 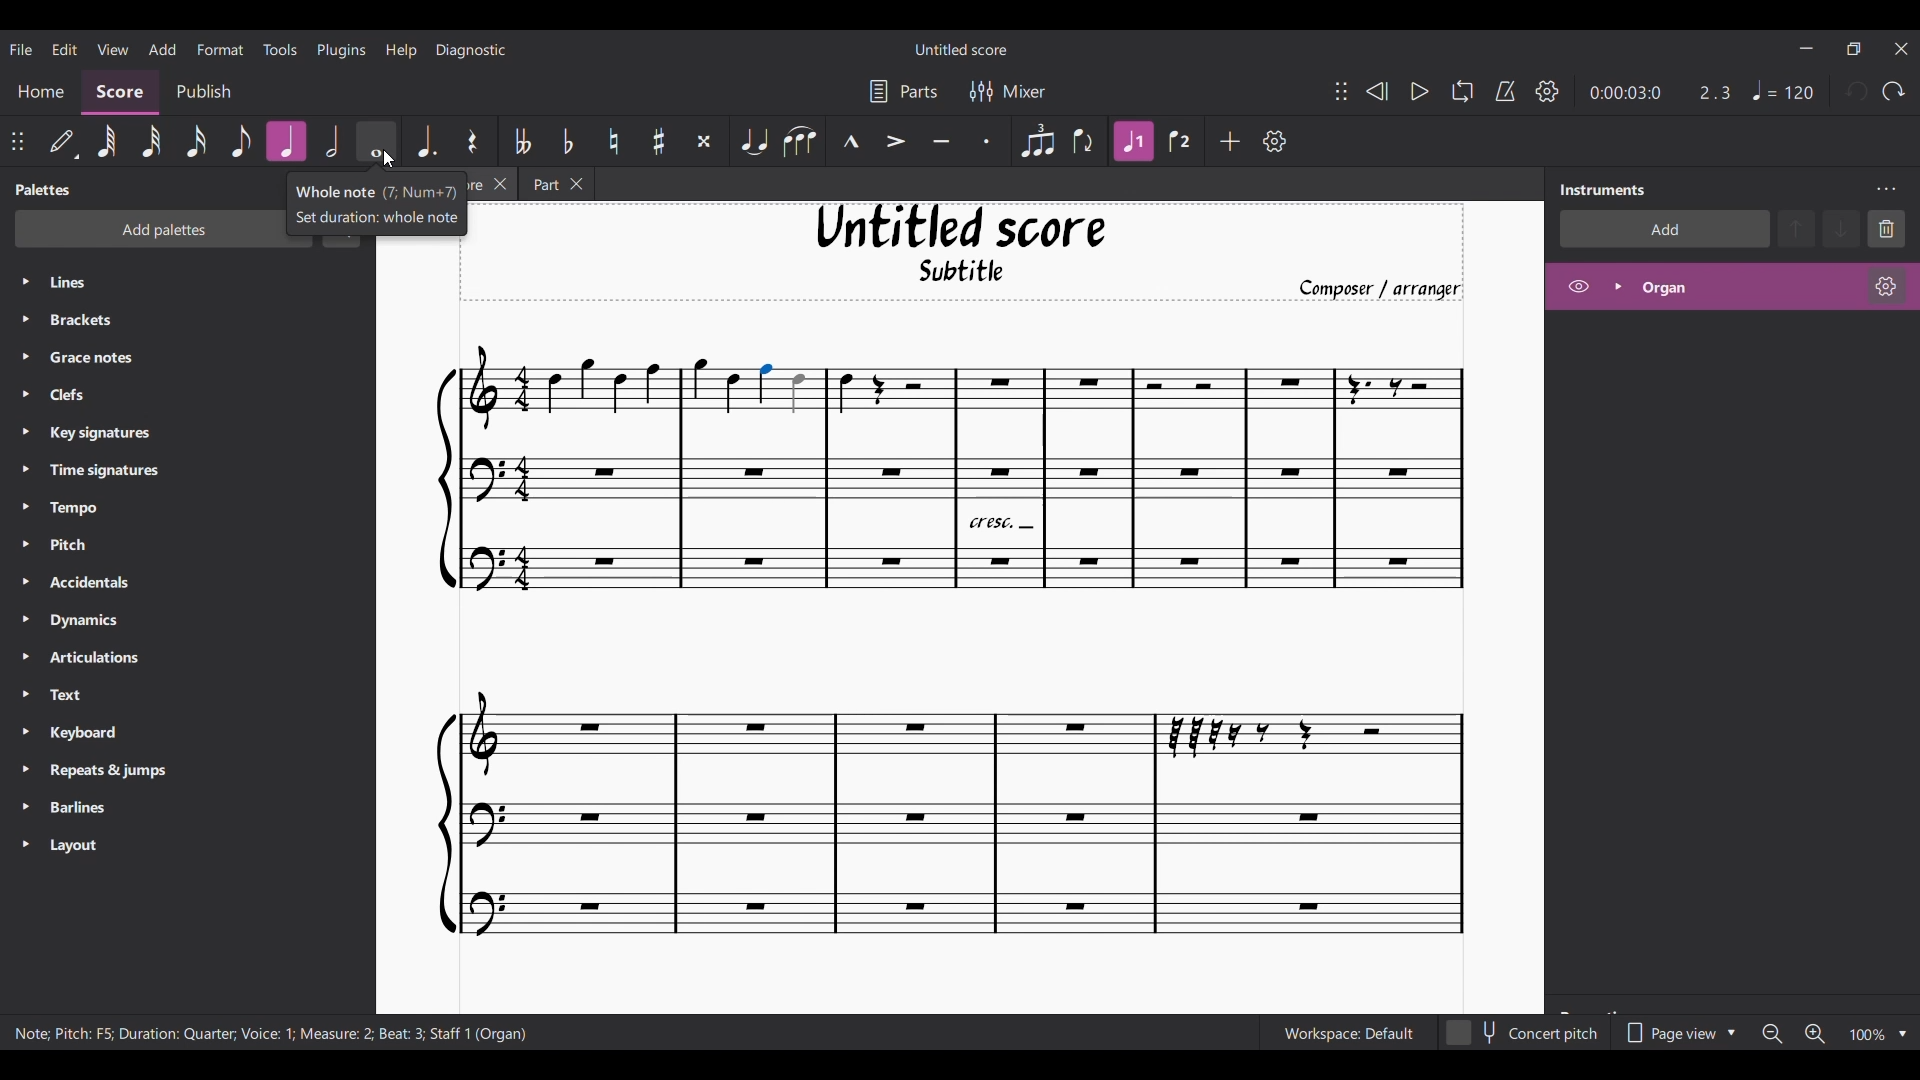 What do you see at coordinates (108, 143) in the screenshot?
I see `64th note` at bounding box center [108, 143].